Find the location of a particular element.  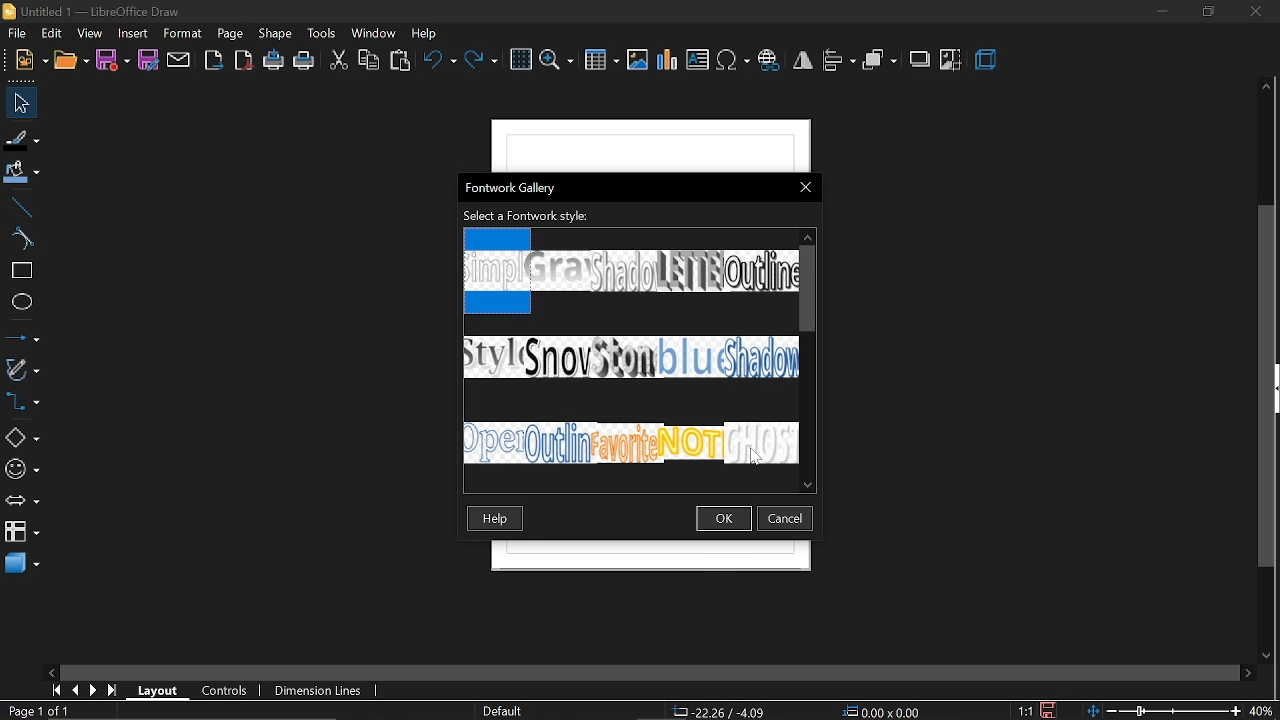

connector is located at coordinates (23, 402).